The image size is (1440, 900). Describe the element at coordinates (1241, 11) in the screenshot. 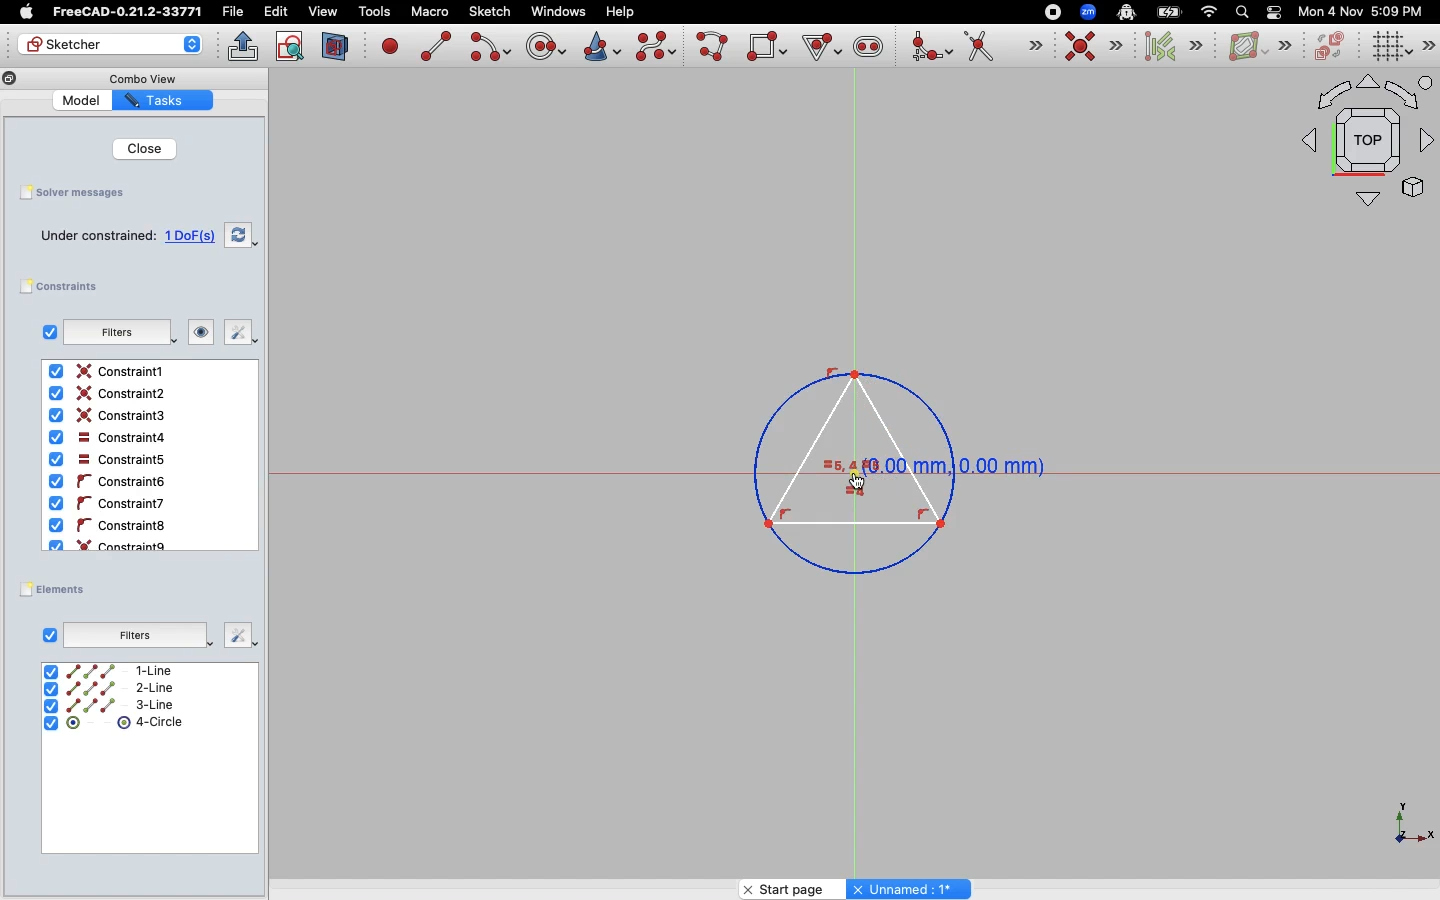

I see `Search` at that location.